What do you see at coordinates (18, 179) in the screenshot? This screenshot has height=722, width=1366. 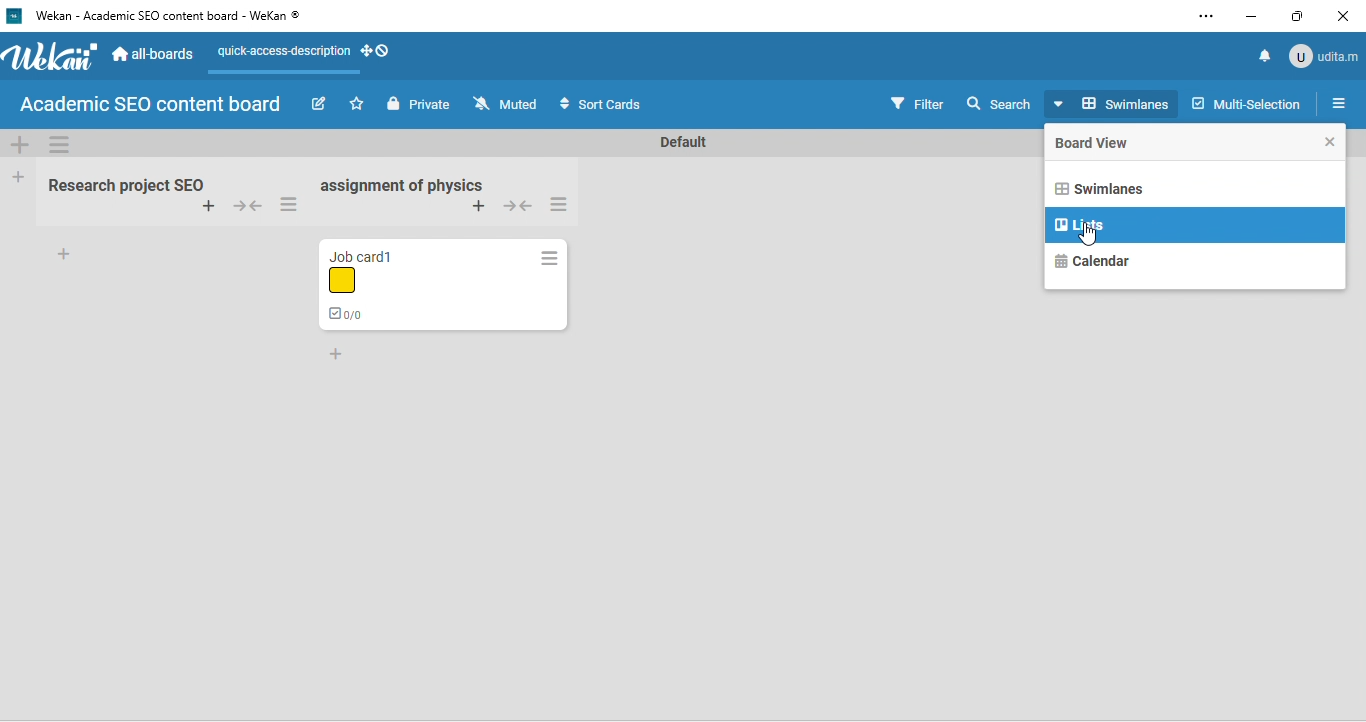 I see `Add` at bounding box center [18, 179].